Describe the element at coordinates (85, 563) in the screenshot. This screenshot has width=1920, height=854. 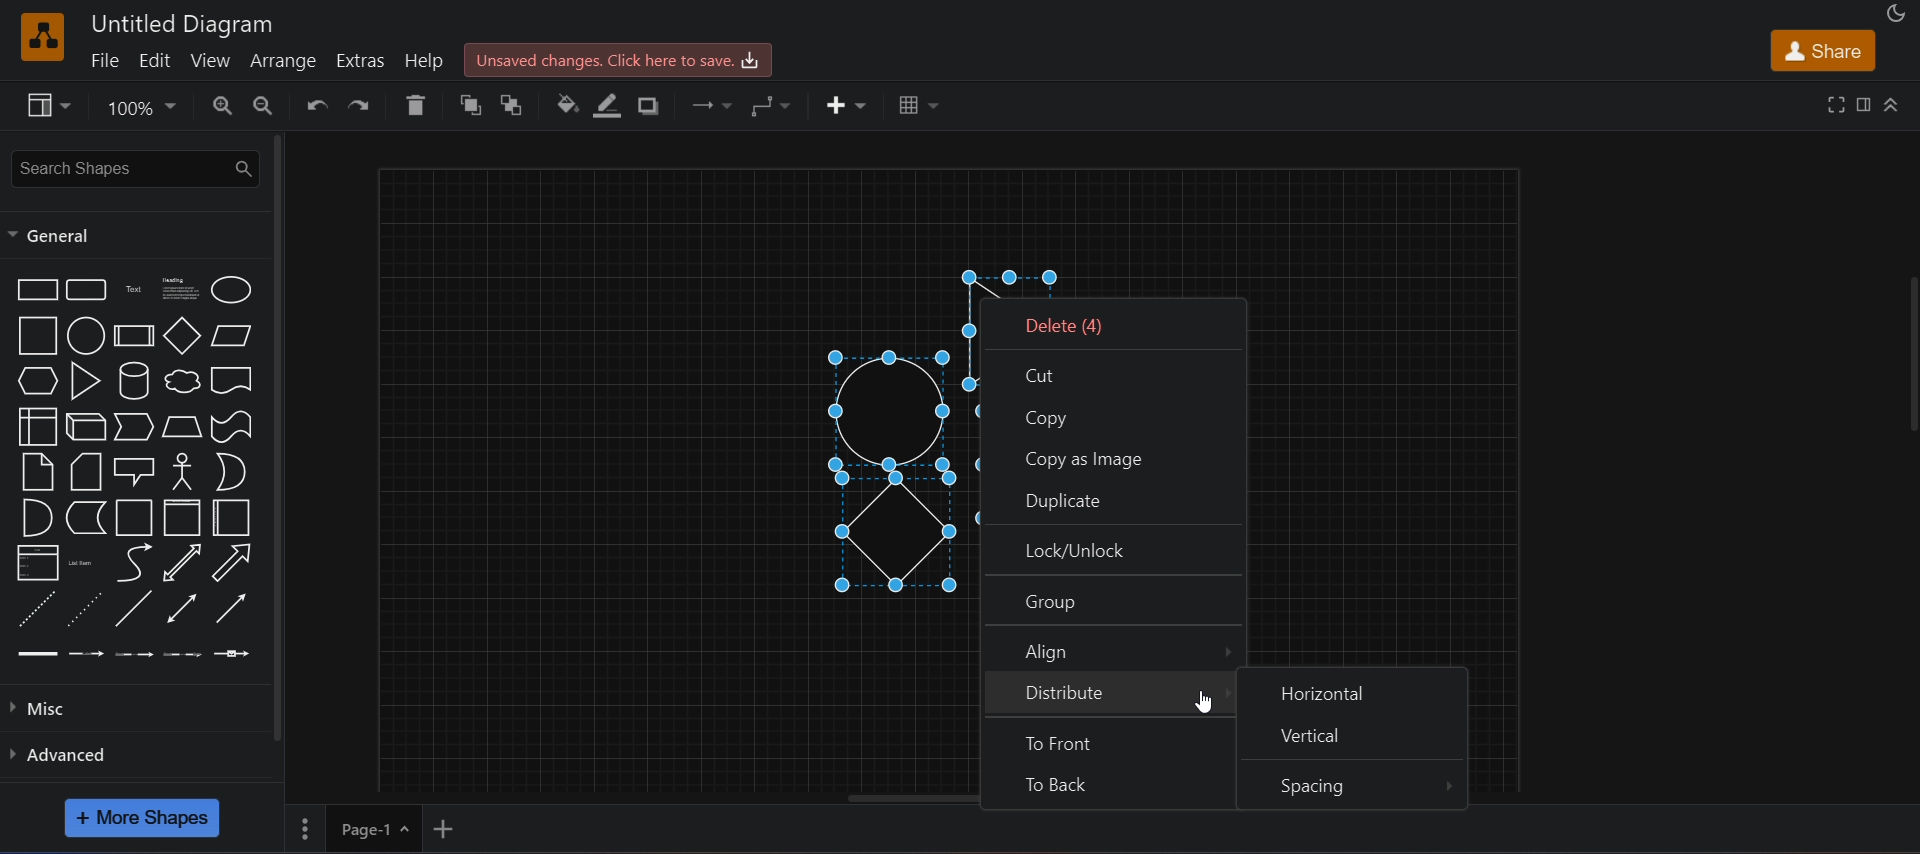
I see `list item` at that location.